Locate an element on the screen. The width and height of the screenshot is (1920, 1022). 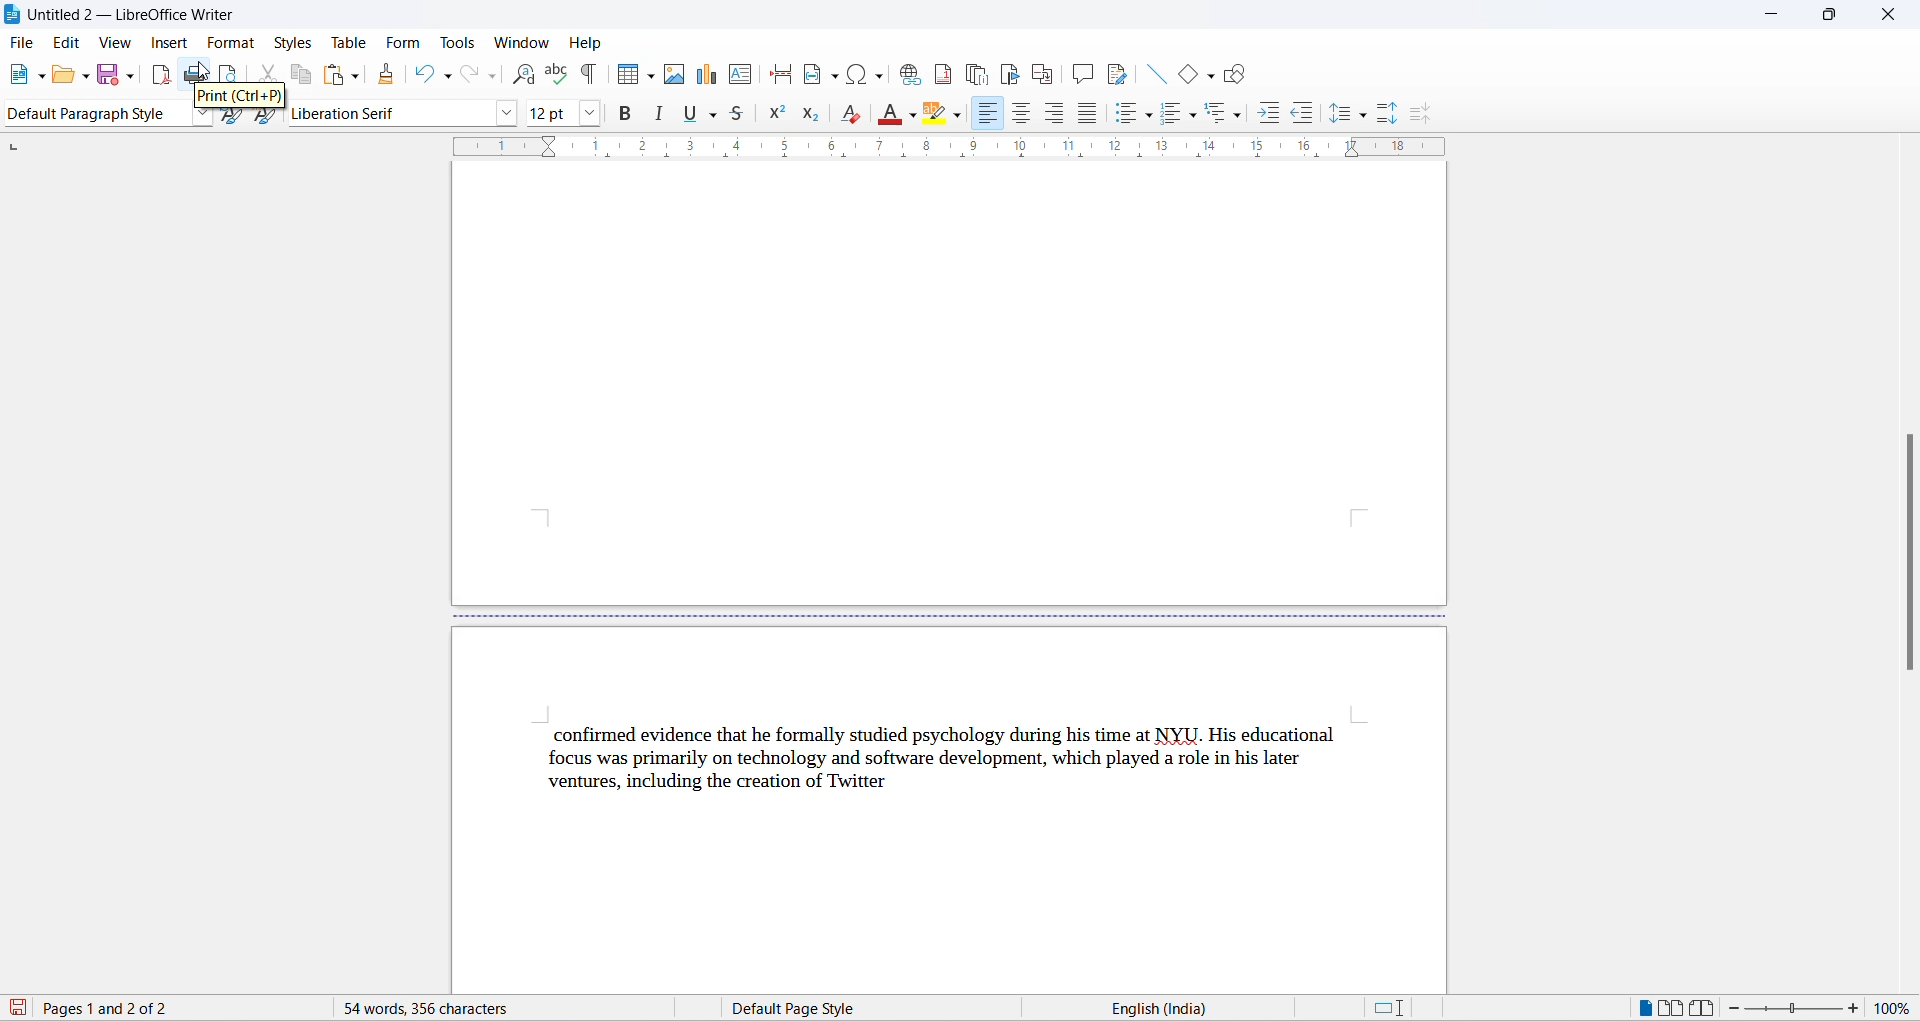
character highlighting color is located at coordinates (965, 113).